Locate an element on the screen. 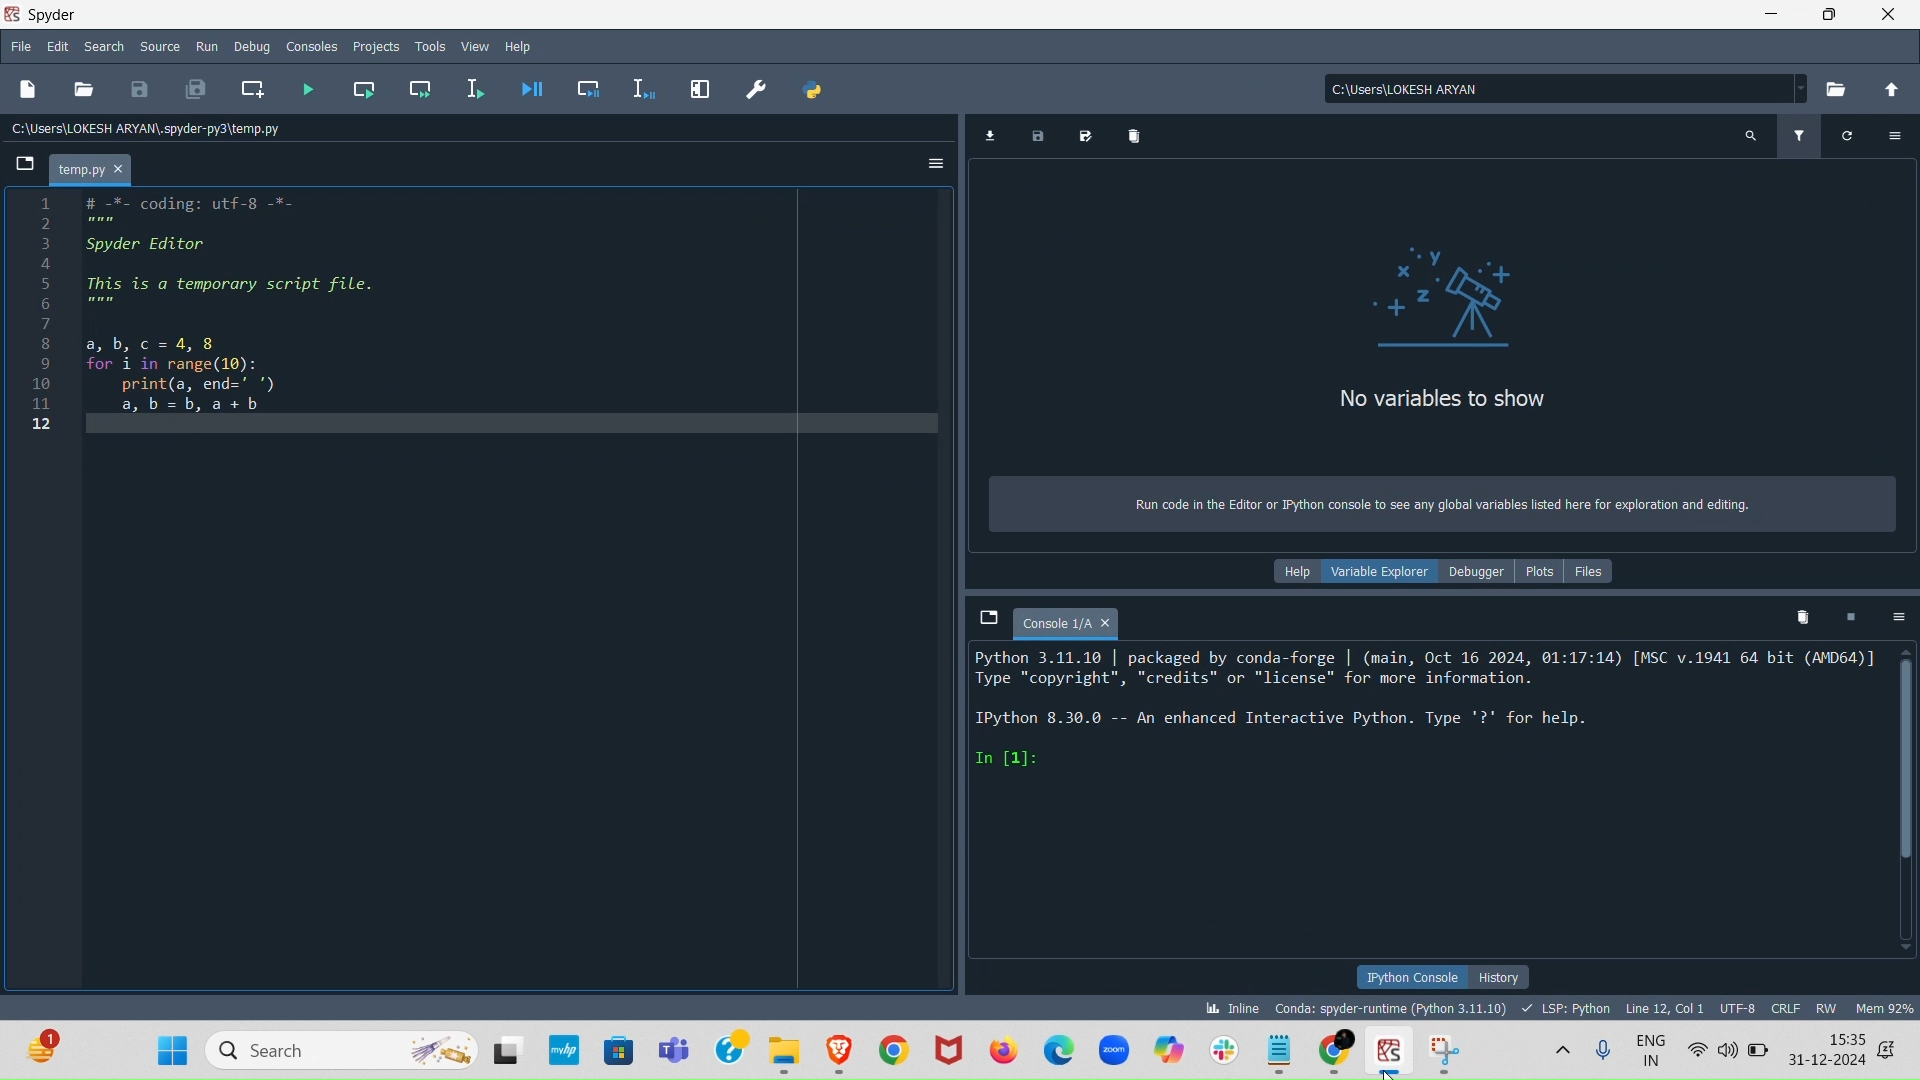 This screenshot has height=1080, width=1920. File path is located at coordinates (1555, 83).